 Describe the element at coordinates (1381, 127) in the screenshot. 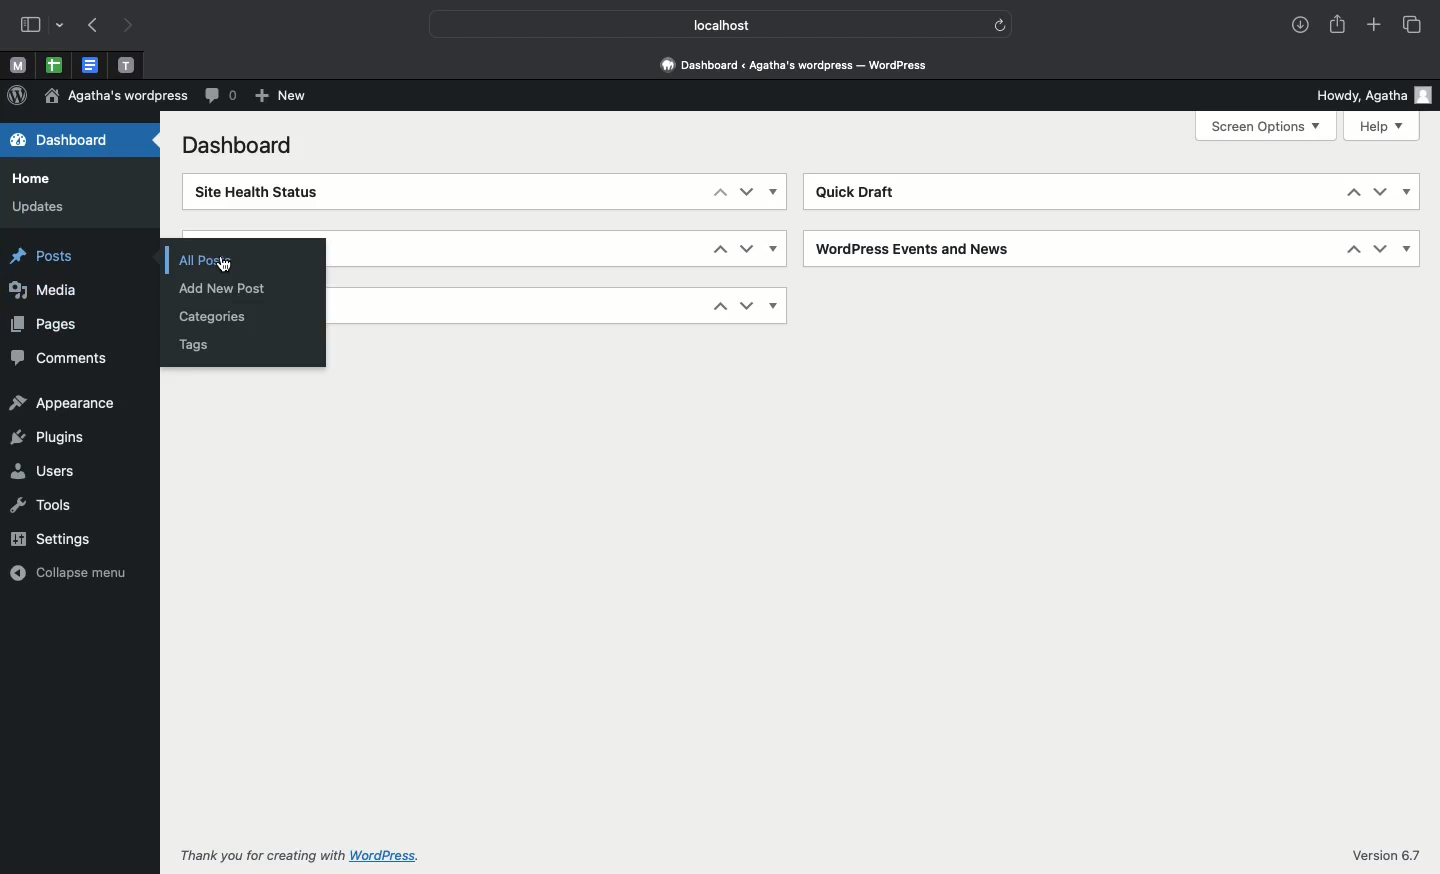

I see `Help` at that location.